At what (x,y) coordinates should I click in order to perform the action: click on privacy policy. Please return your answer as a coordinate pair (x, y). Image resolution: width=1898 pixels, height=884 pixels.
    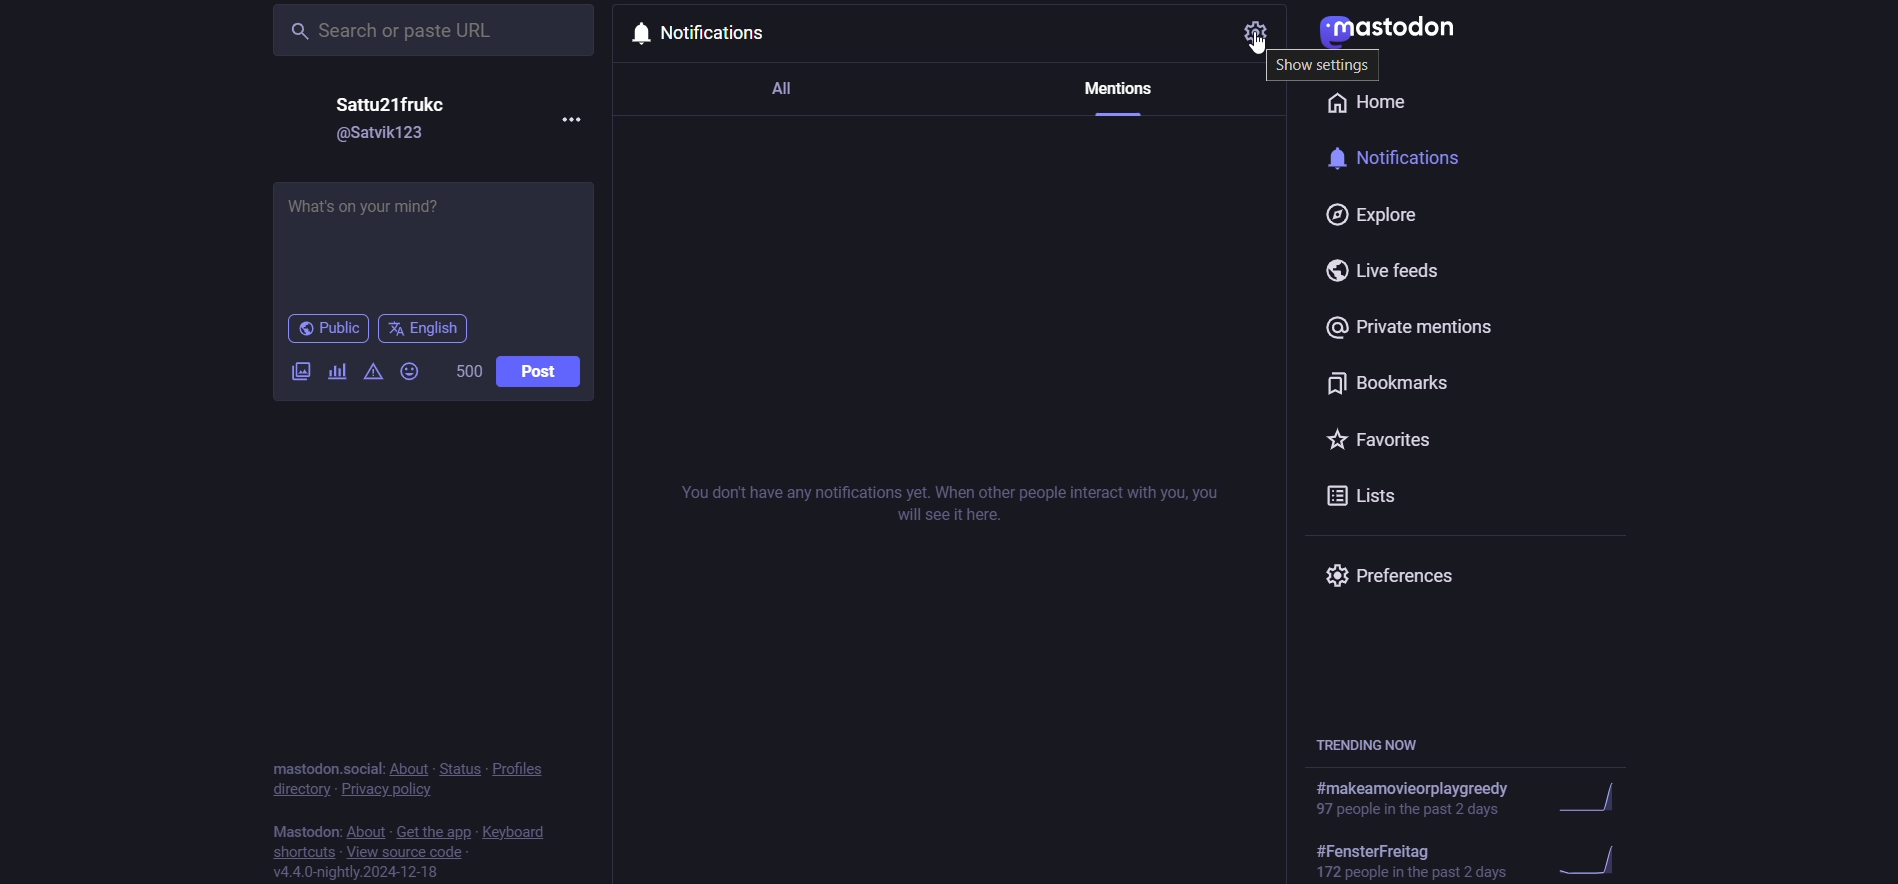
    Looking at the image, I should click on (392, 790).